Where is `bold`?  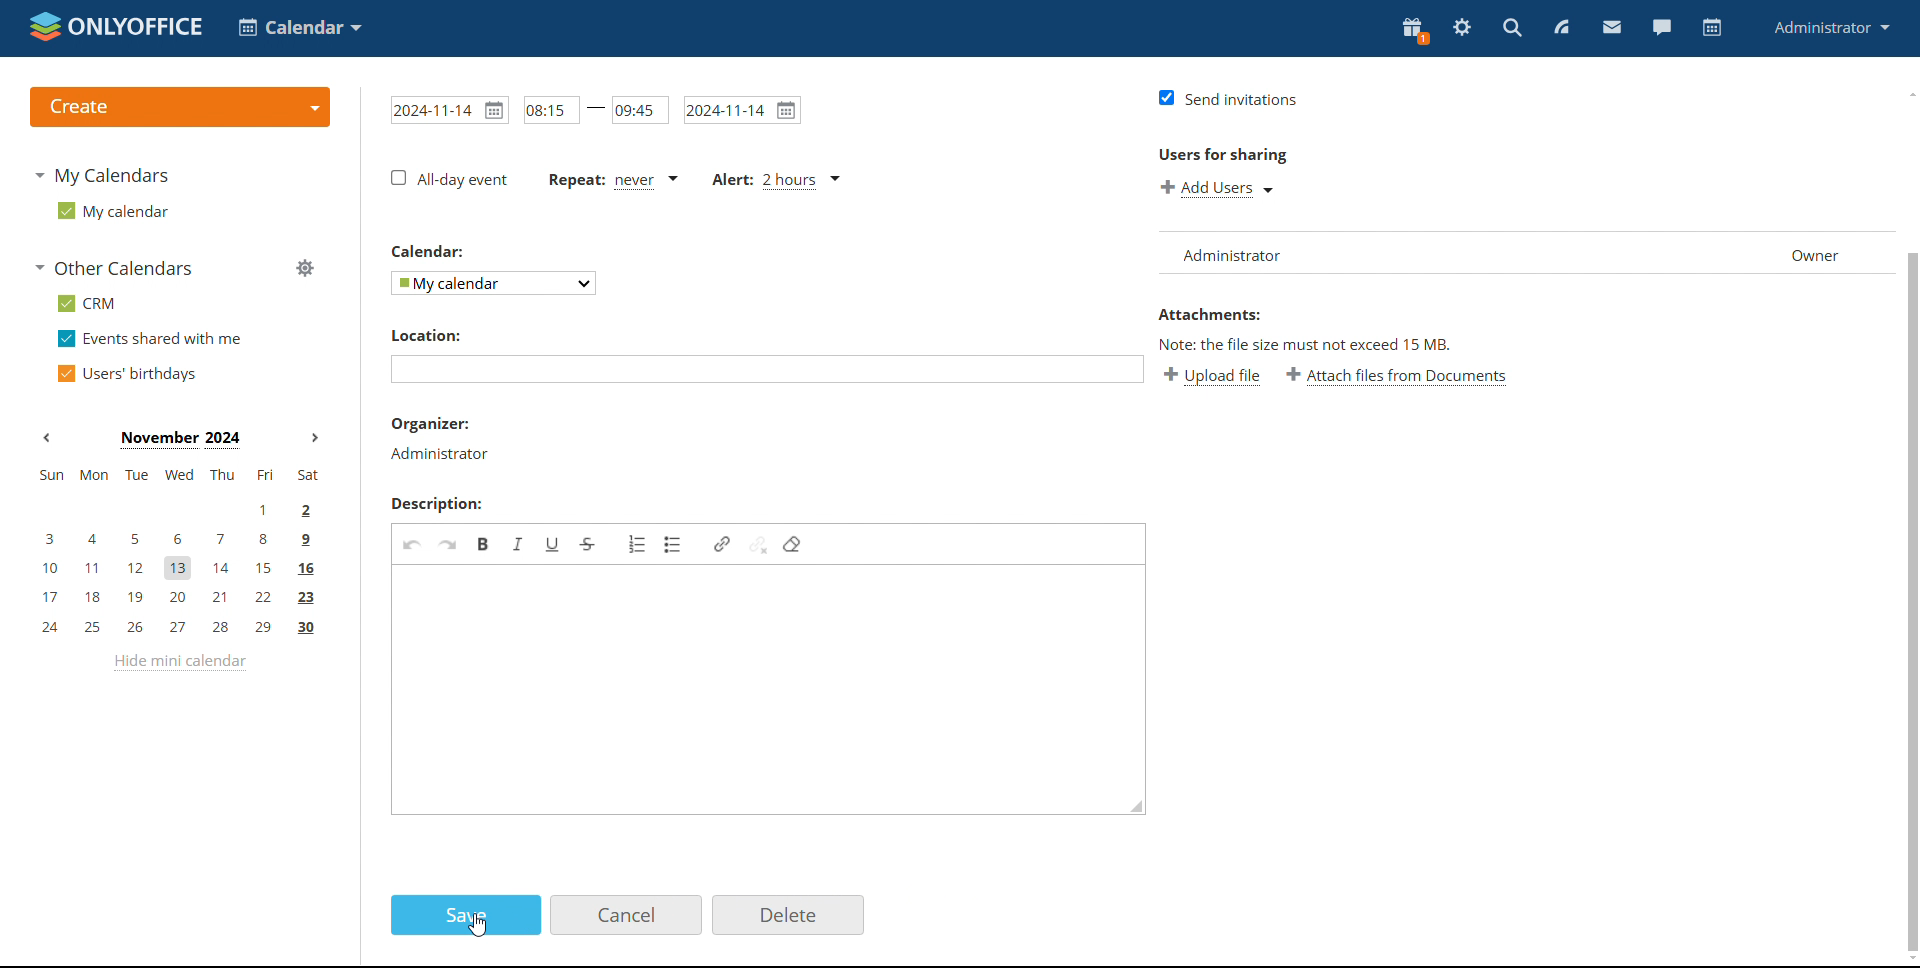 bold is located at coordinates (481, 546).